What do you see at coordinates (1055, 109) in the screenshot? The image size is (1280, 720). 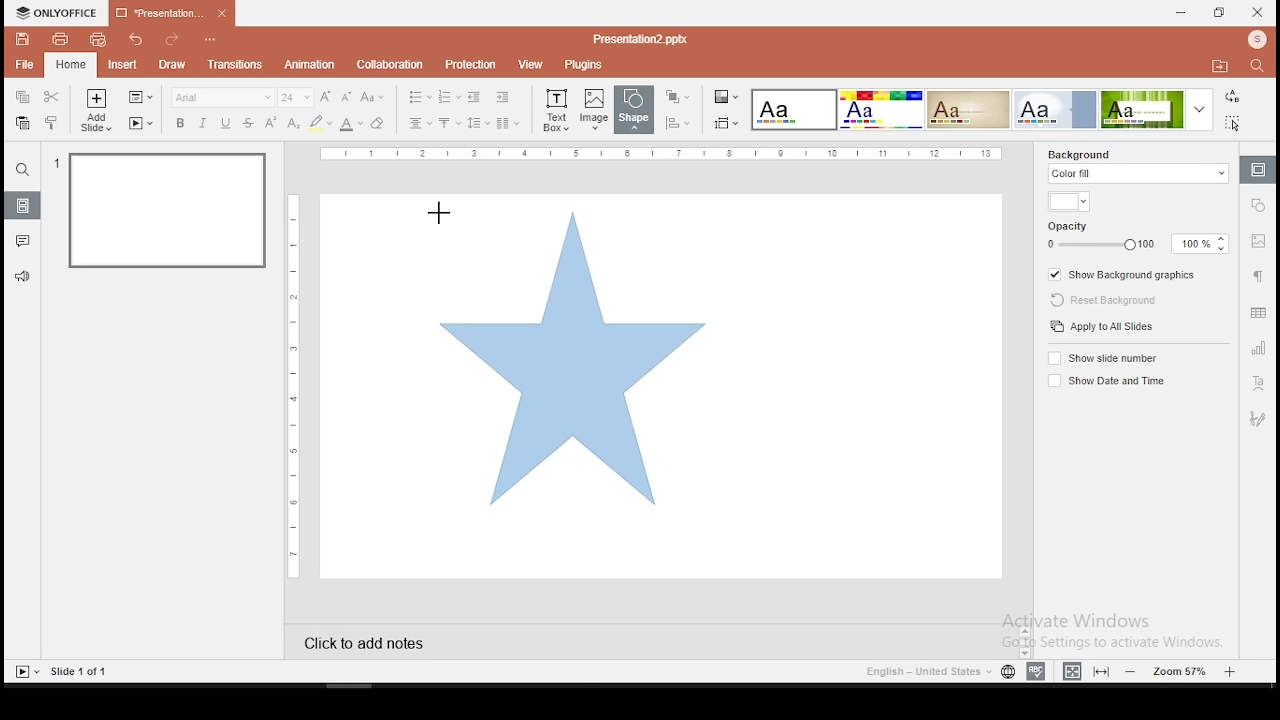 I see `theme` at bounding box center [1055, 109].